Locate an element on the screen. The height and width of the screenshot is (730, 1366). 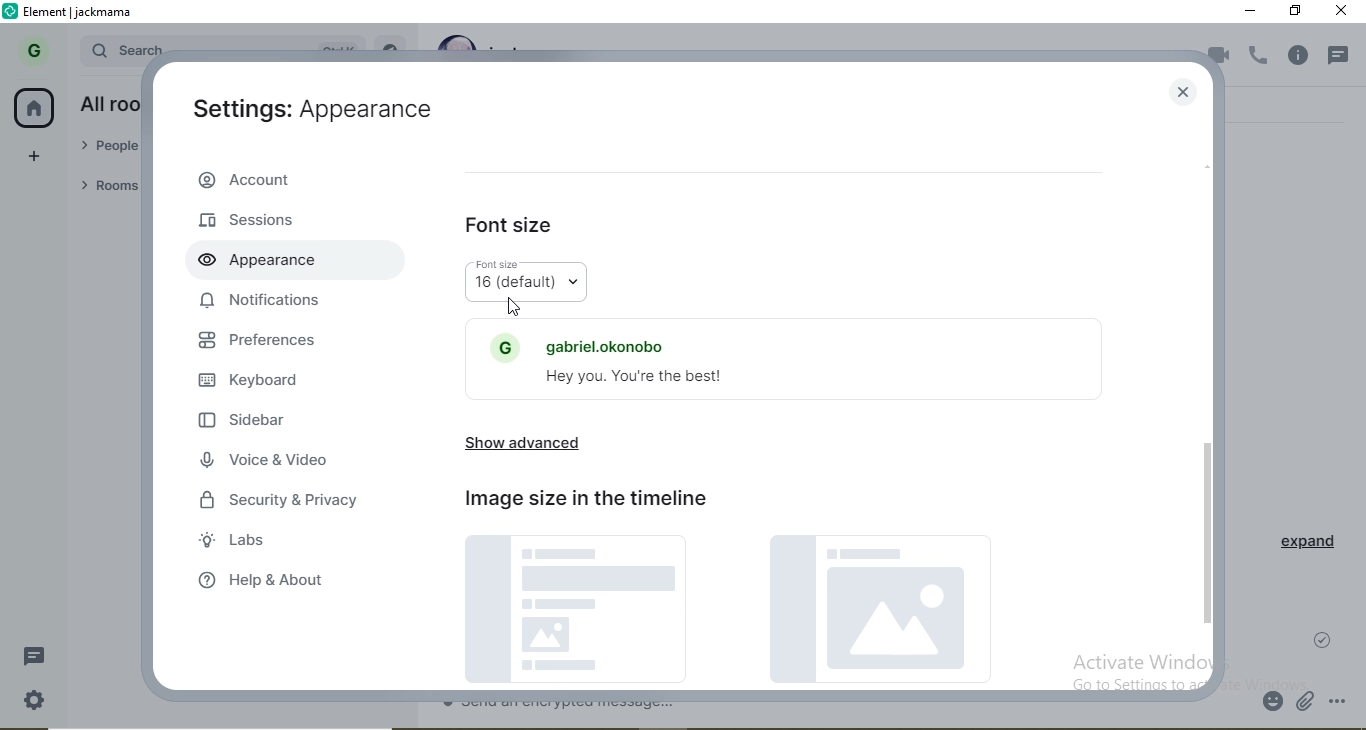
appearance is located at coordinates (252, 258).